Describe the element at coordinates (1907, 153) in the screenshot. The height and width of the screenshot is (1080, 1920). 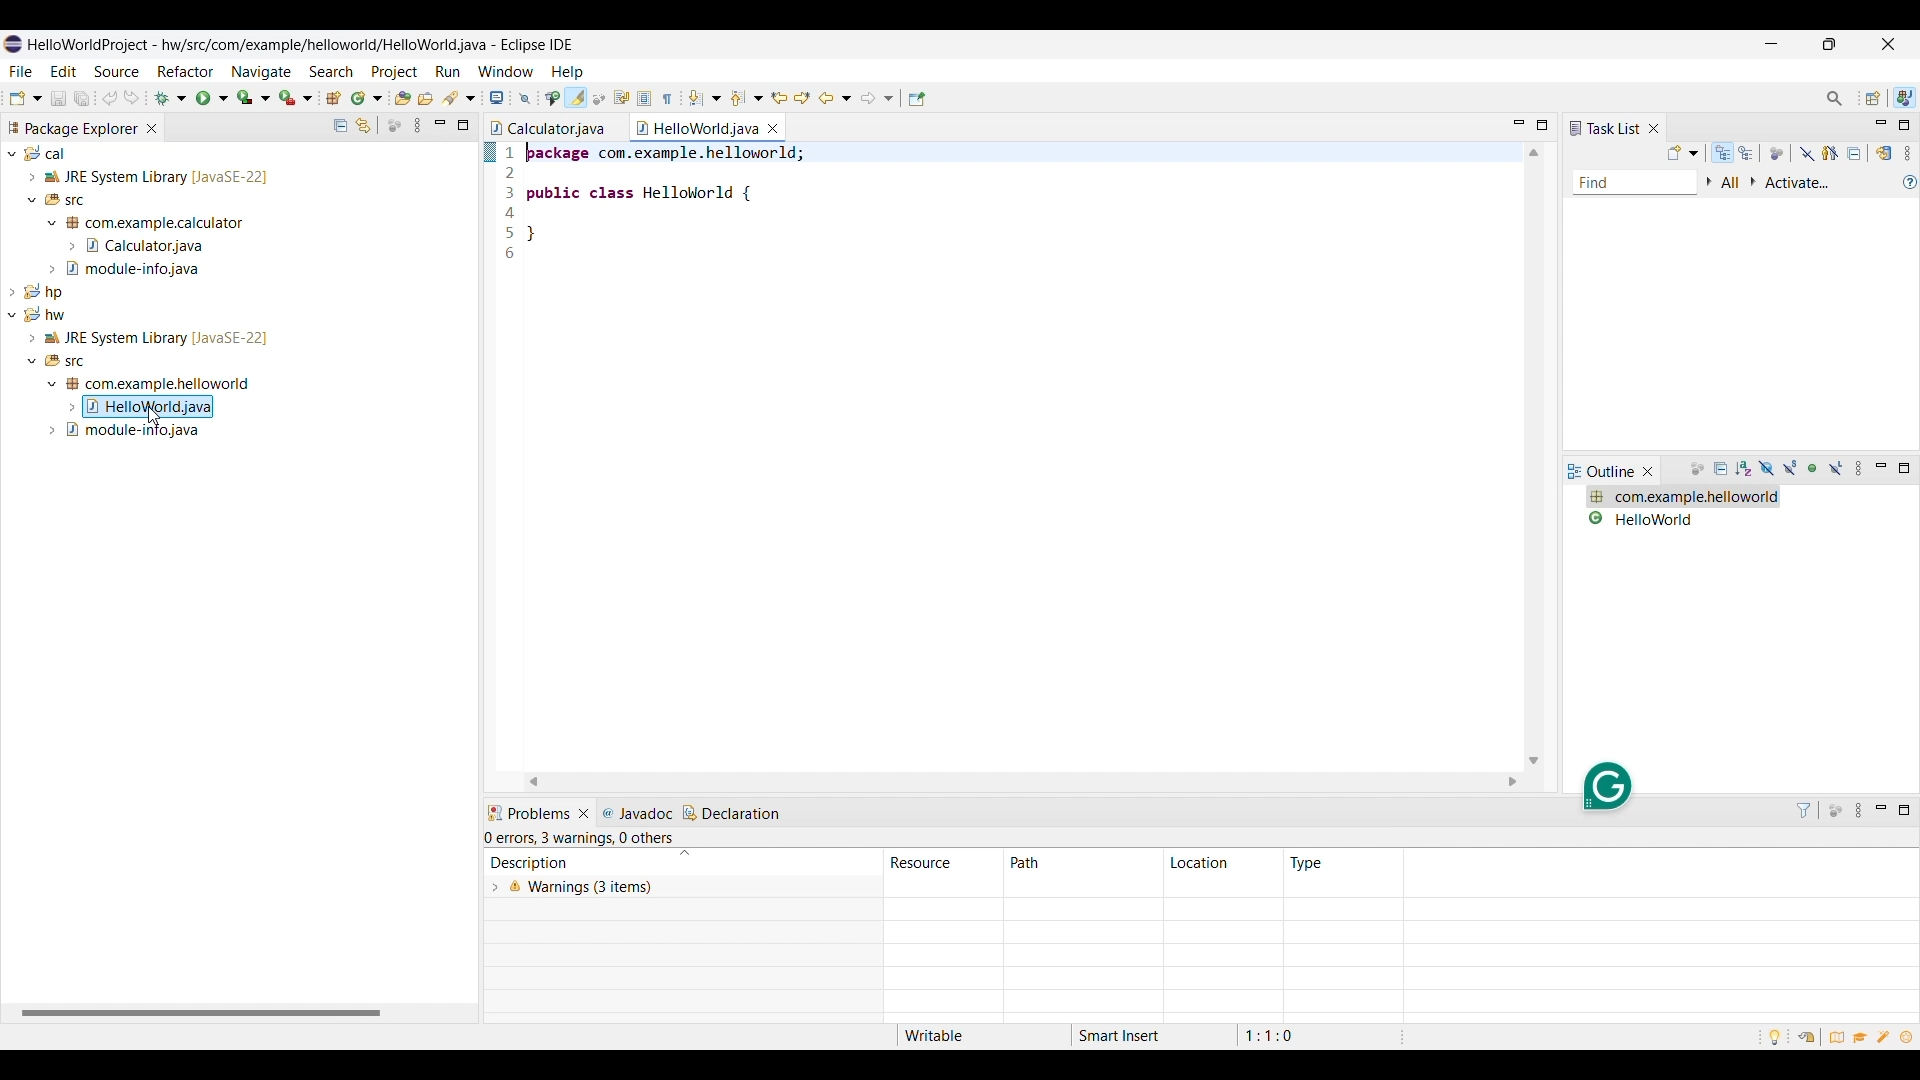
I see `View menu` at that location.